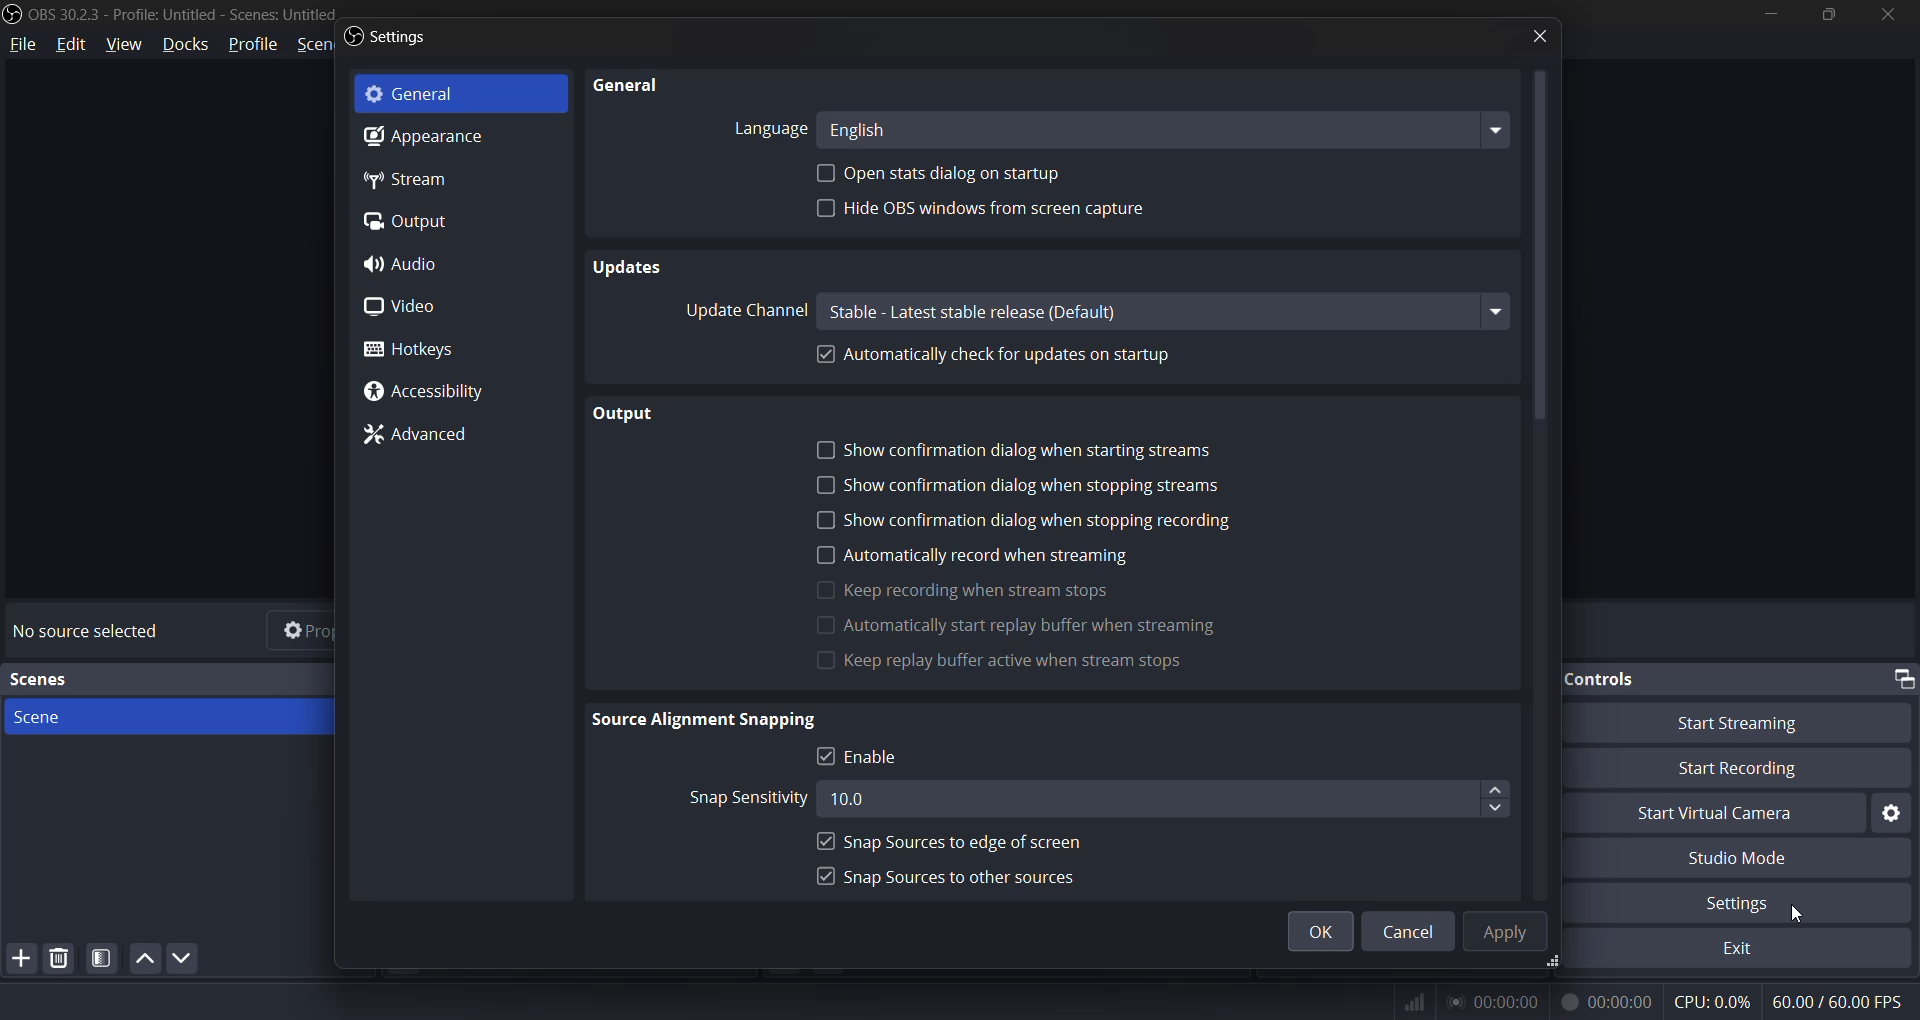 Image resolution: width=1920 pixels, height=1020 pixels. Describe the element at coordinates (1327, 933) in the screenshot. I see `ok` at that location.